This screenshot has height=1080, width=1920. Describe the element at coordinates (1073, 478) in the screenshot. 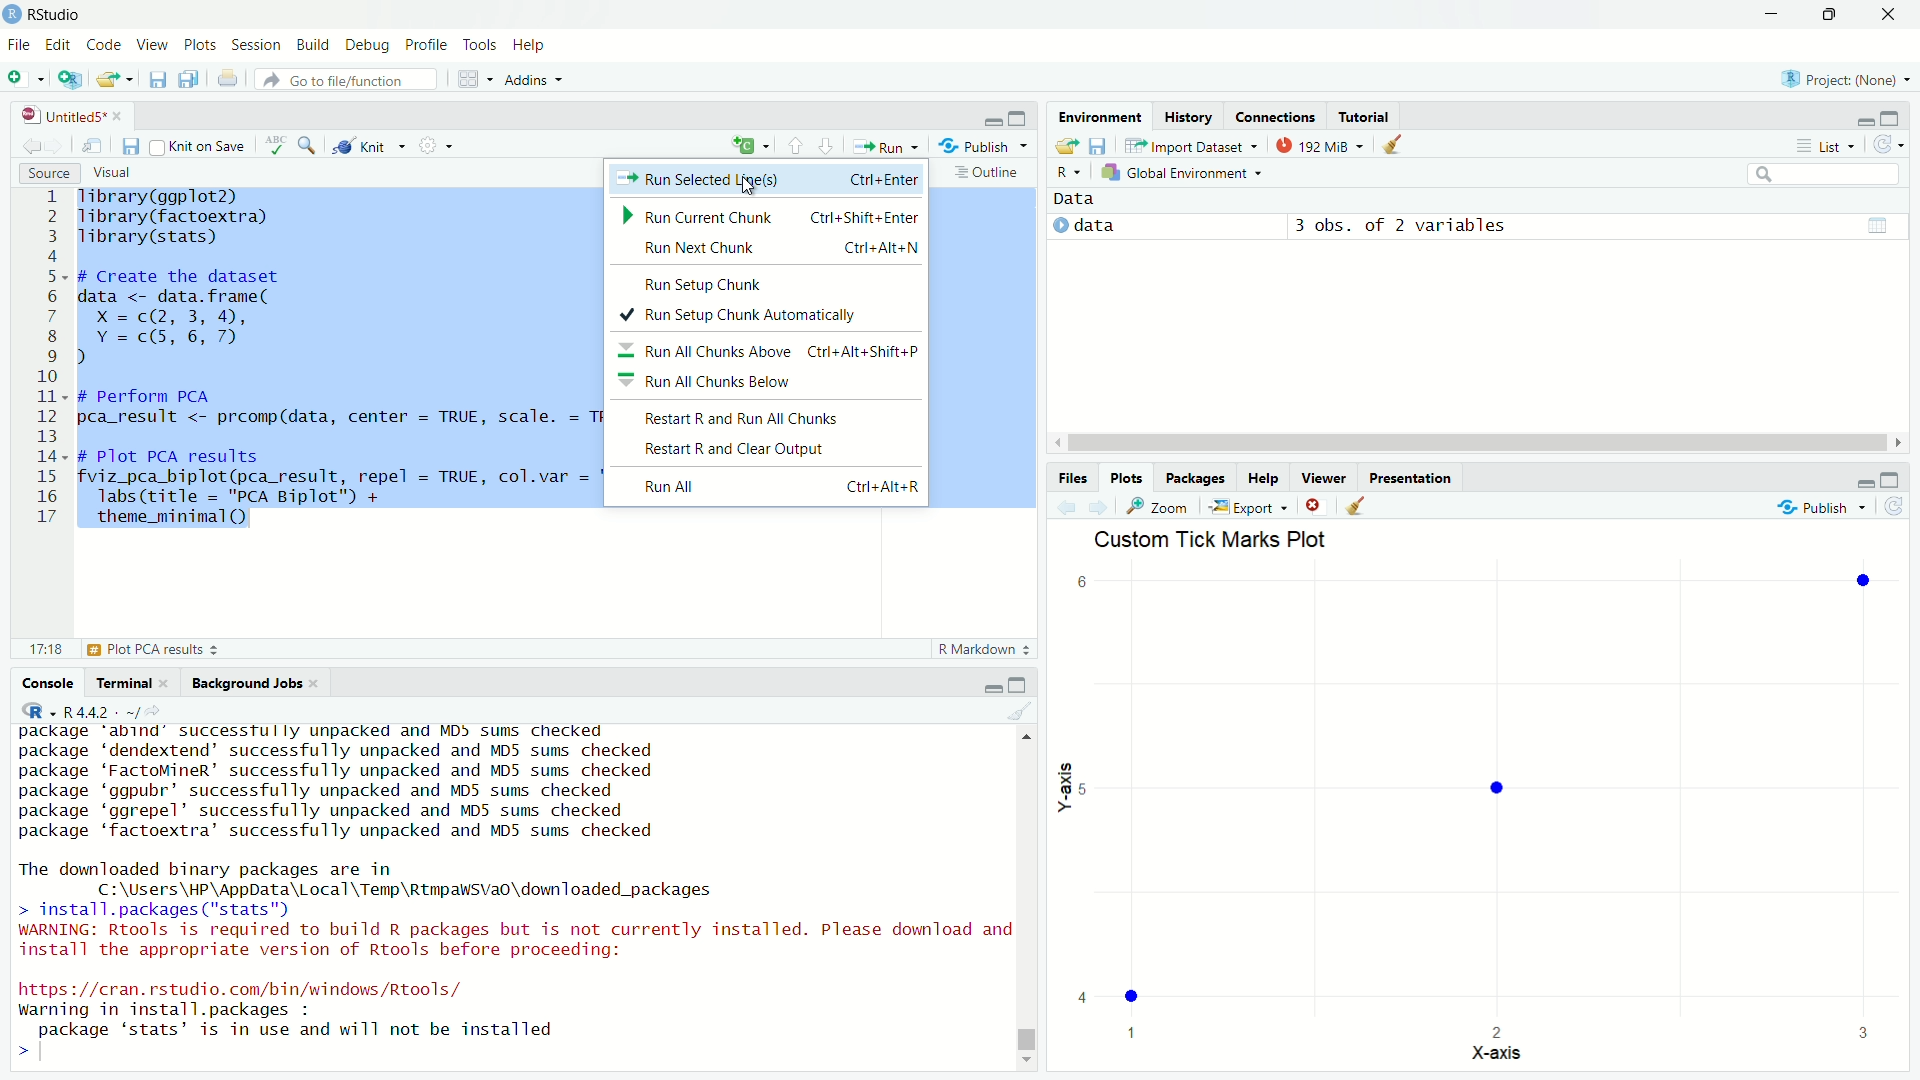

I see `Files` at that location.